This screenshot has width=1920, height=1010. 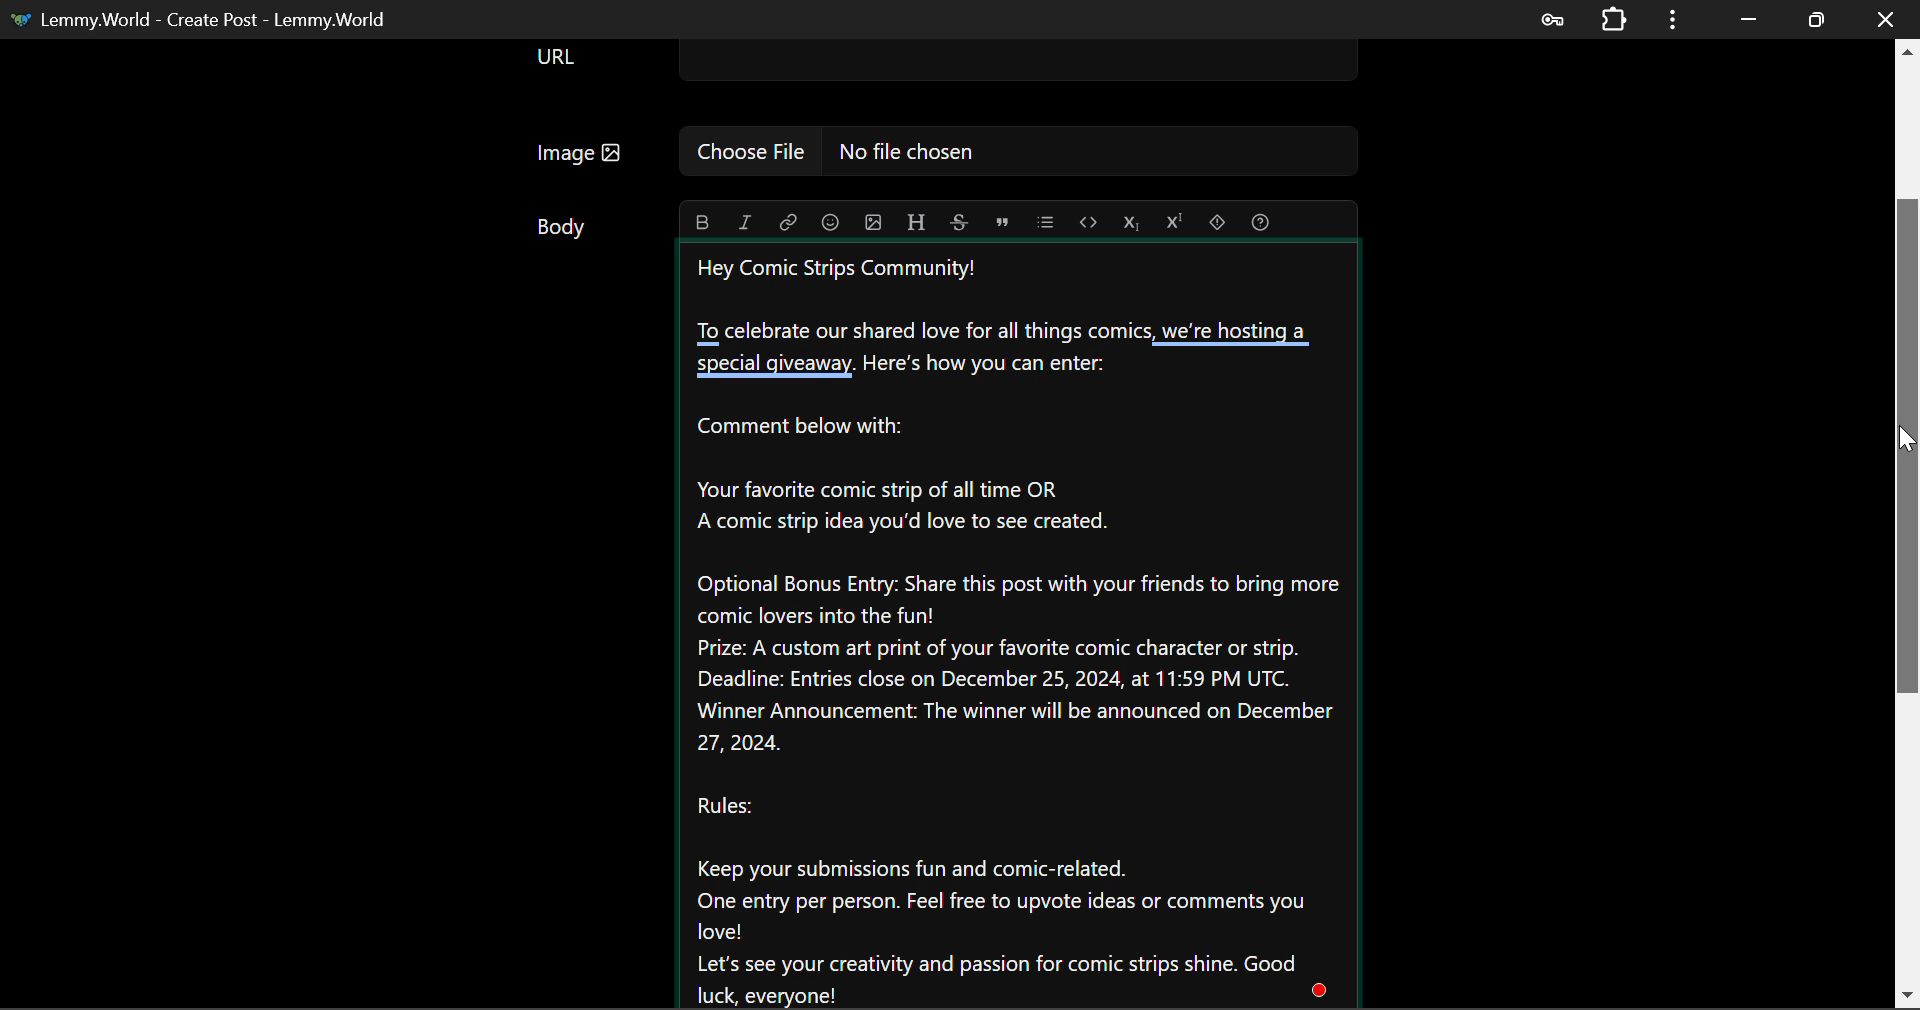 What do you see at coordinates (1748, 18) in the screenshot?
I see `Restore Down` at bounding box center [1748, 18].